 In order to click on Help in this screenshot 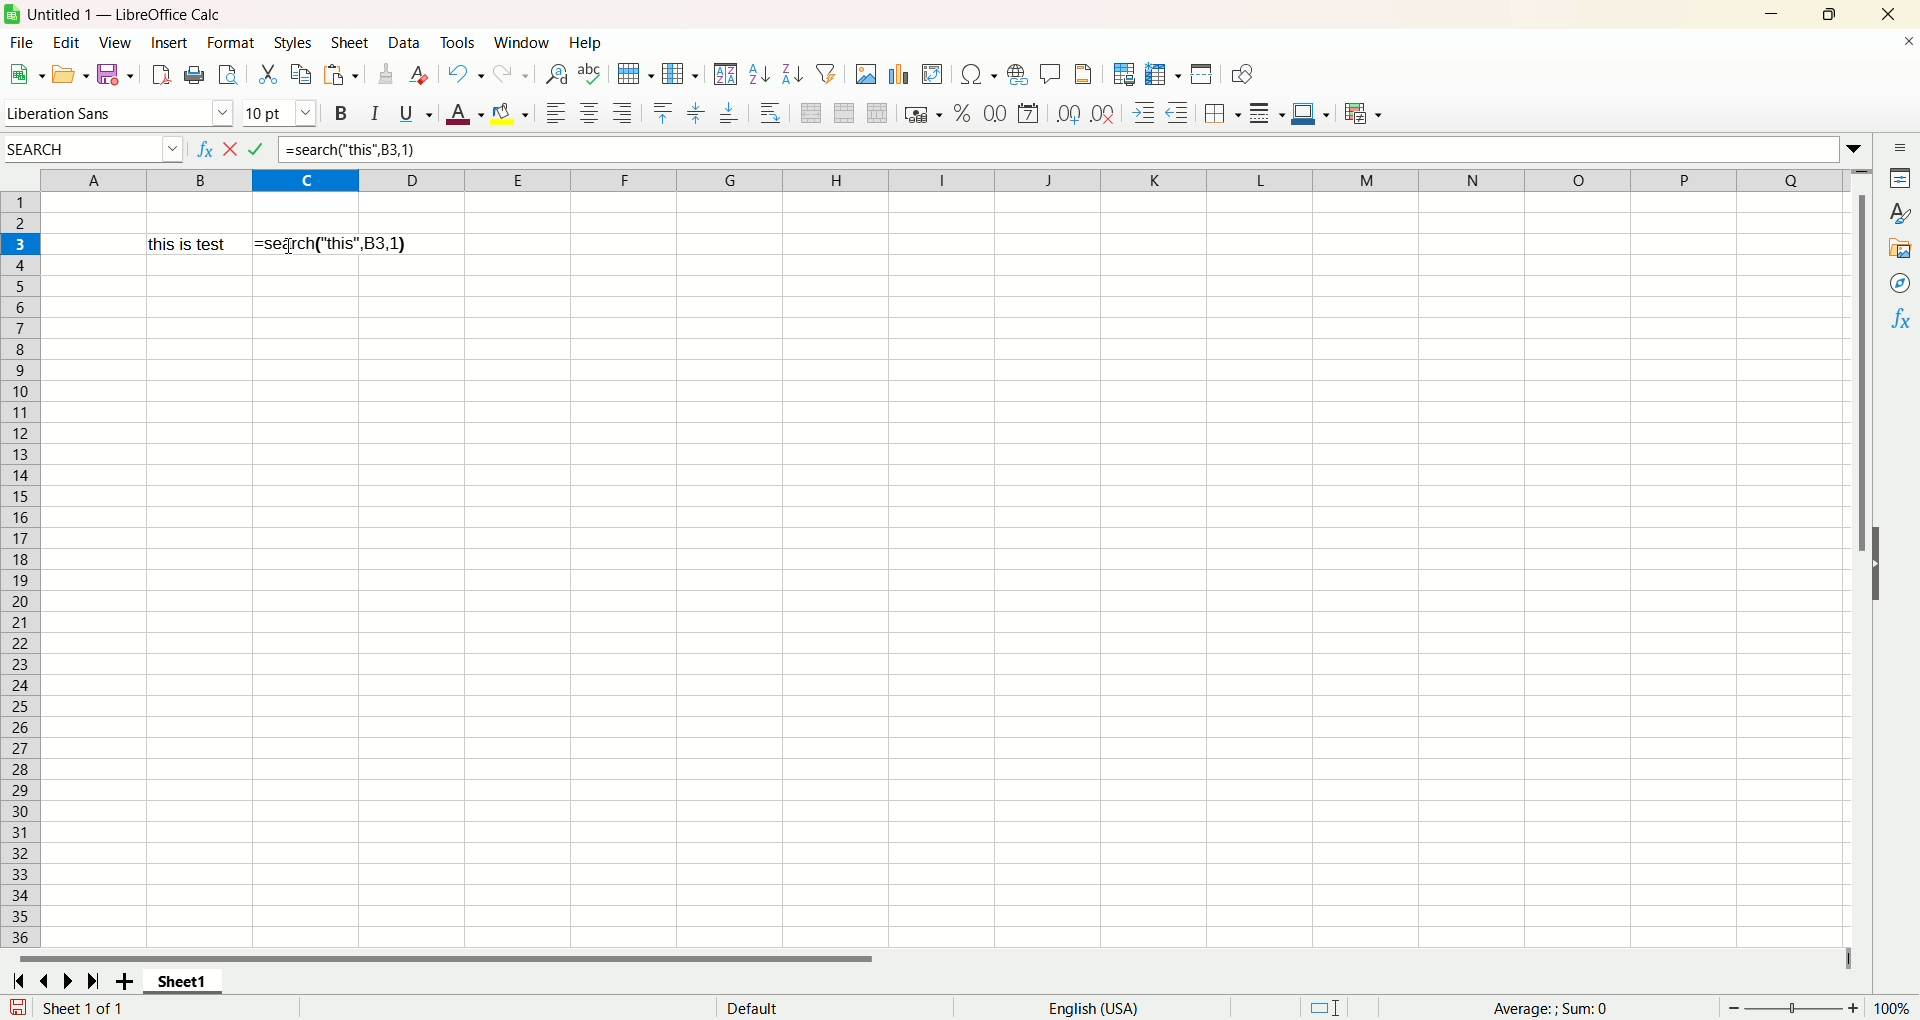, I will do `click(587, 44)`.